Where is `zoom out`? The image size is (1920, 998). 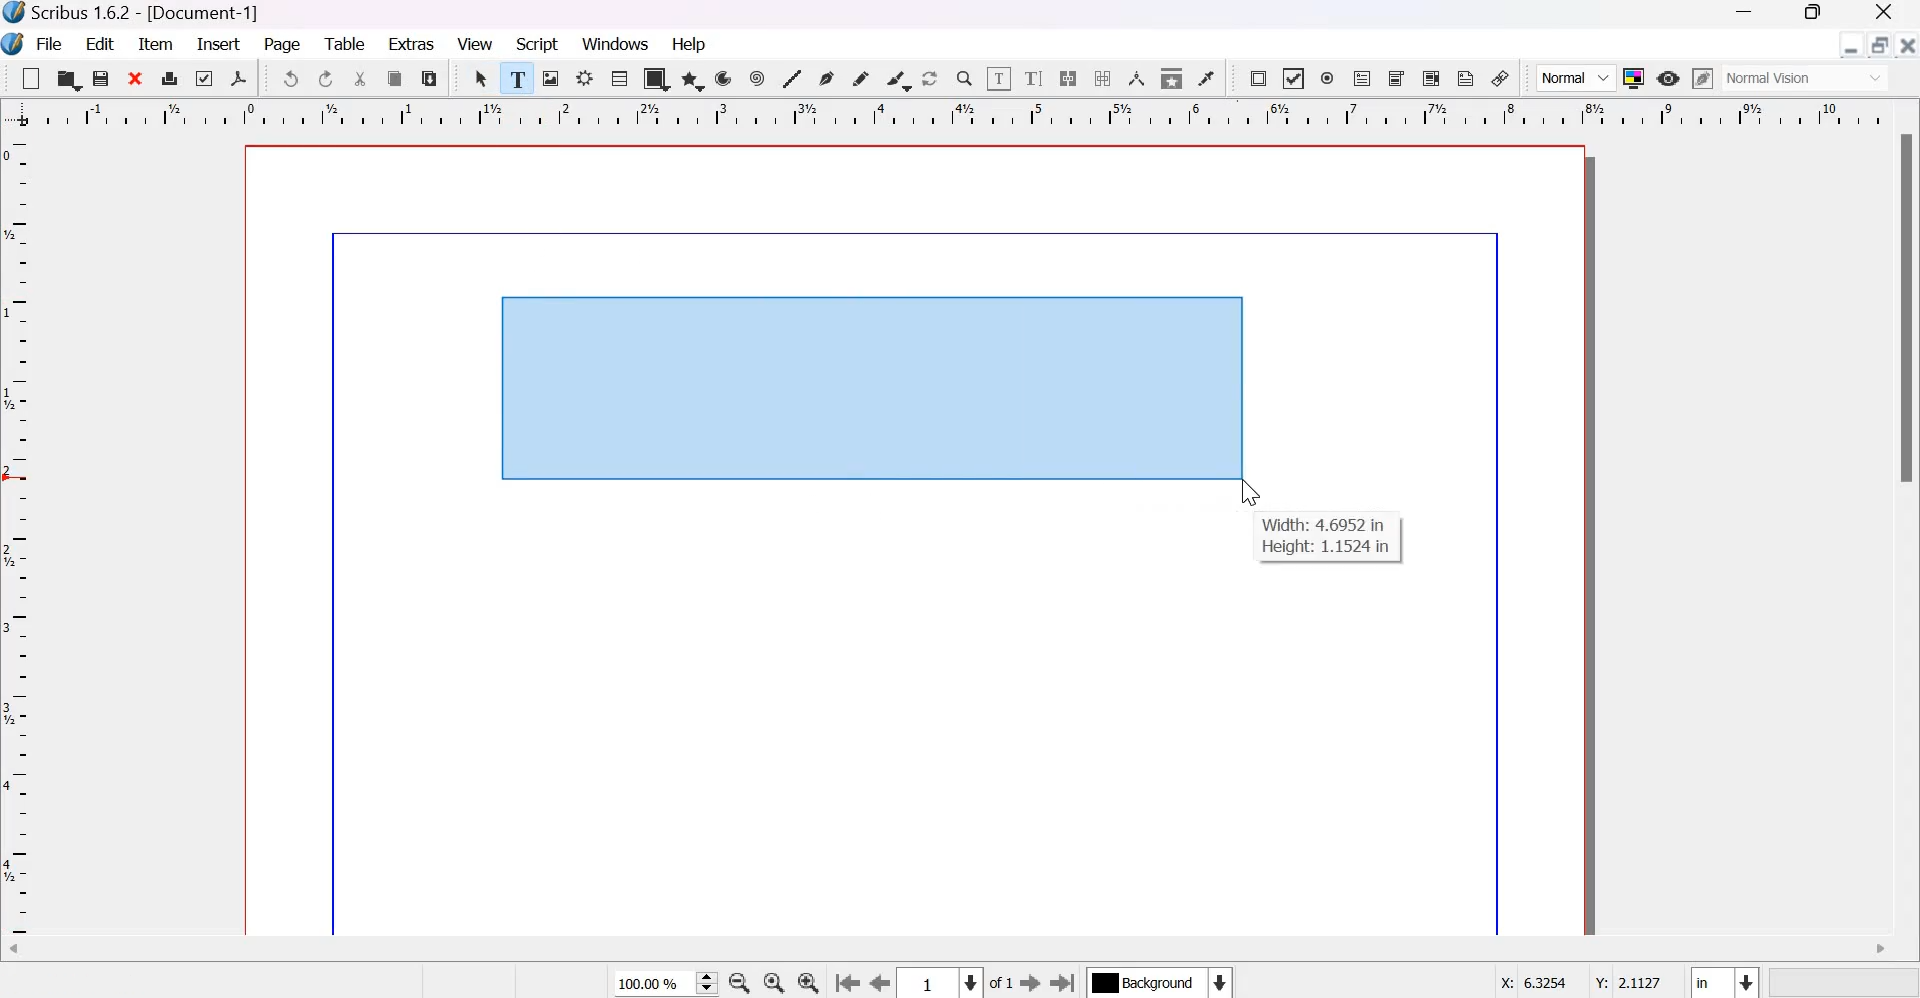 zoom out is located at coordinates (739, 983).